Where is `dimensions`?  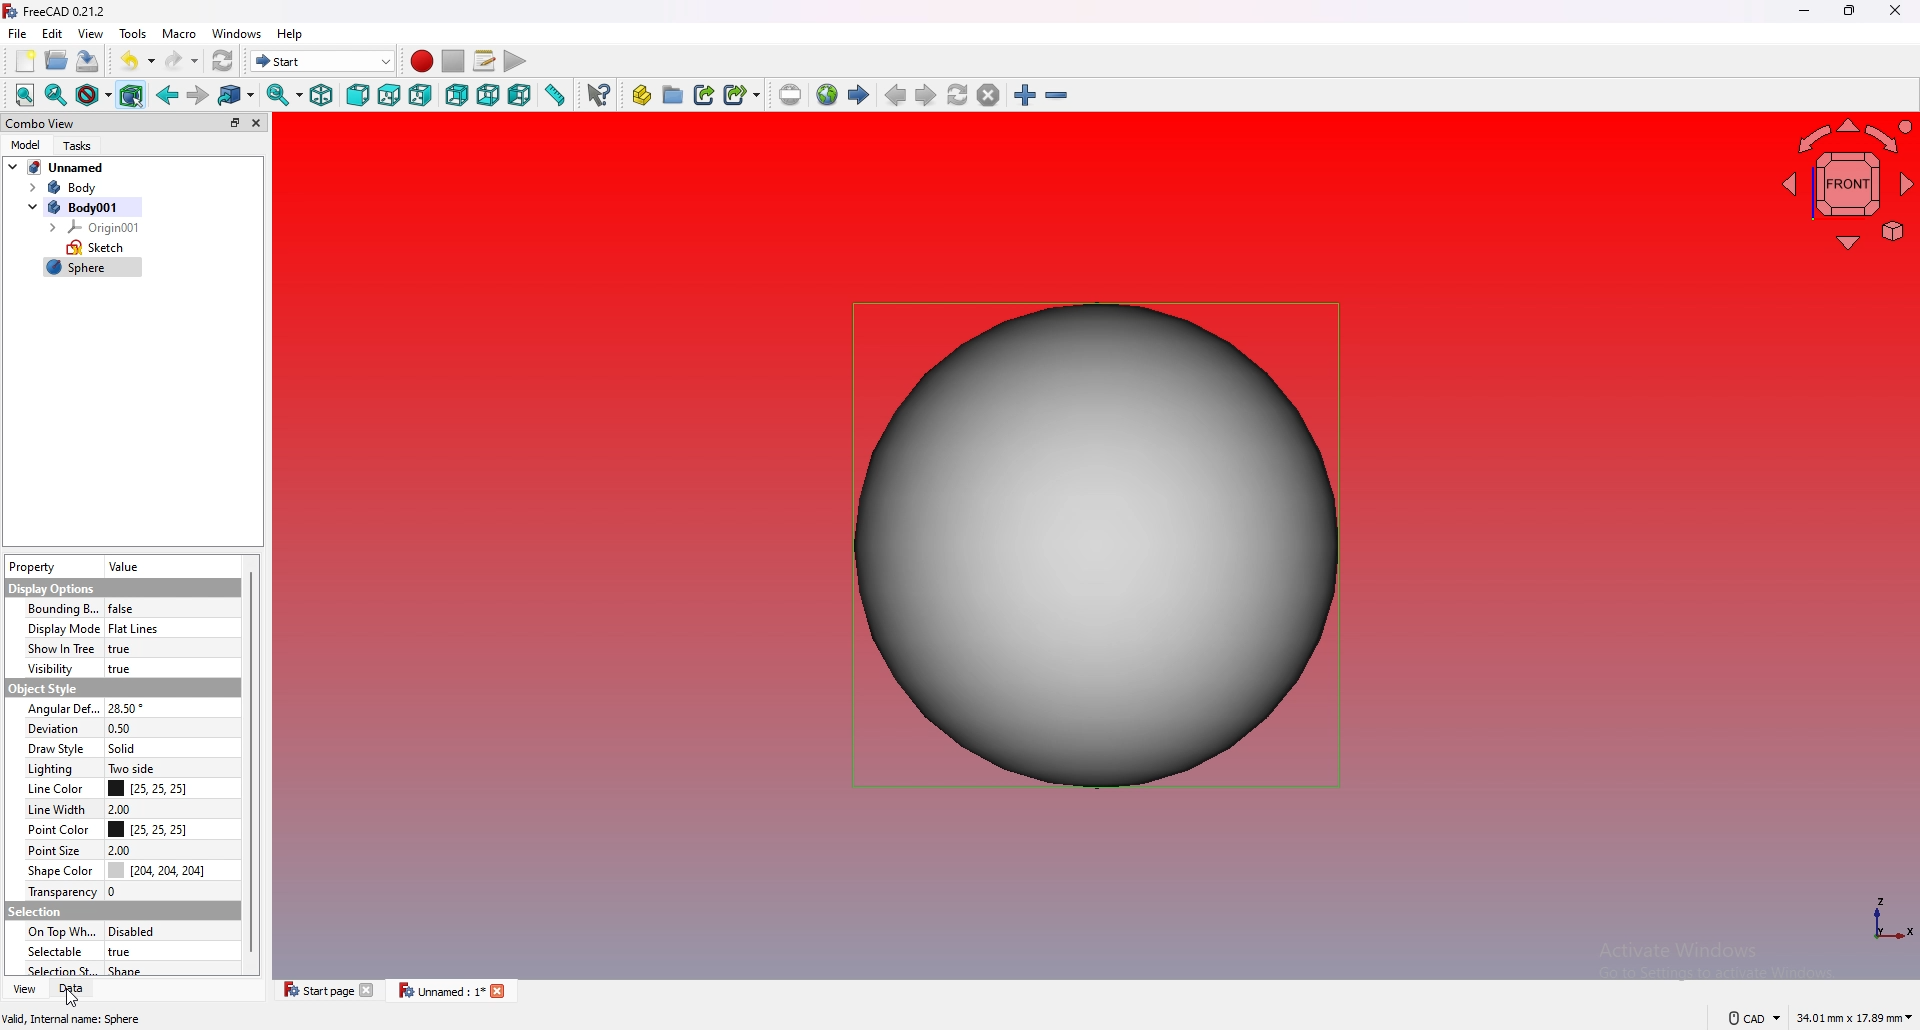 dimensions is located at coordinates (1855, 1019).